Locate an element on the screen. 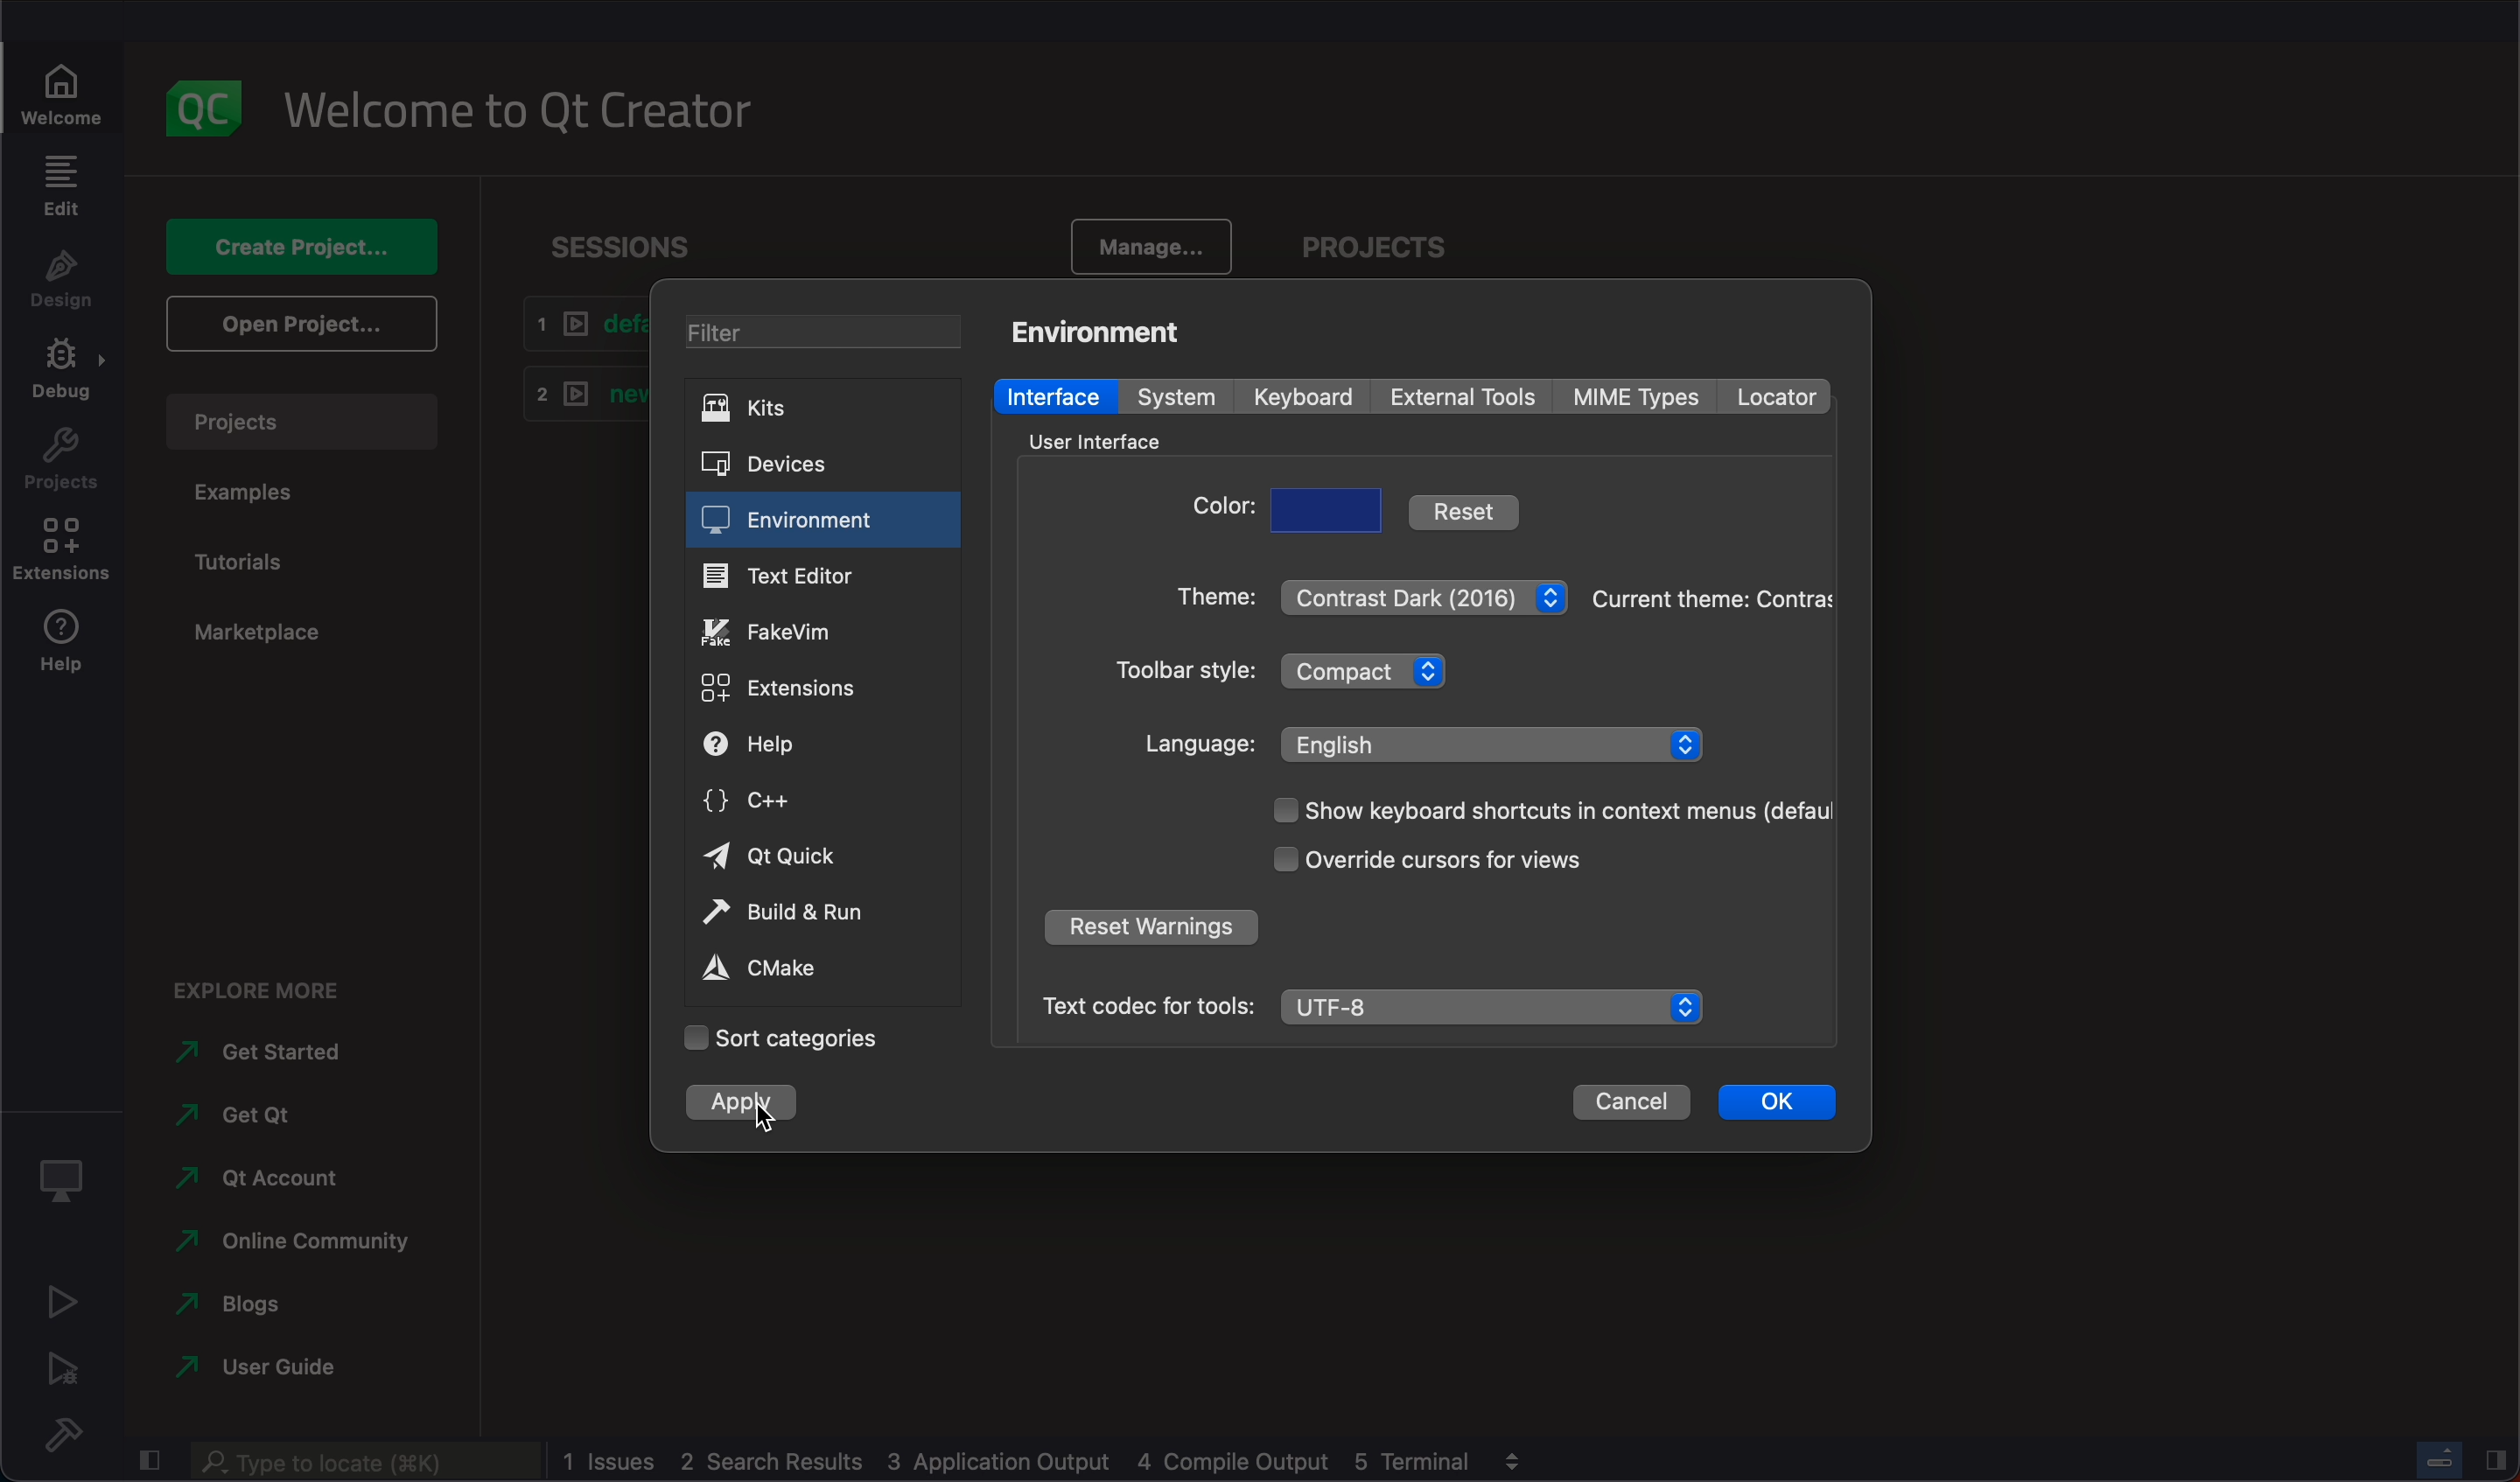 The width and height of the screenshot is (2520, 1482). reser is located at coordinates (1150, 926).